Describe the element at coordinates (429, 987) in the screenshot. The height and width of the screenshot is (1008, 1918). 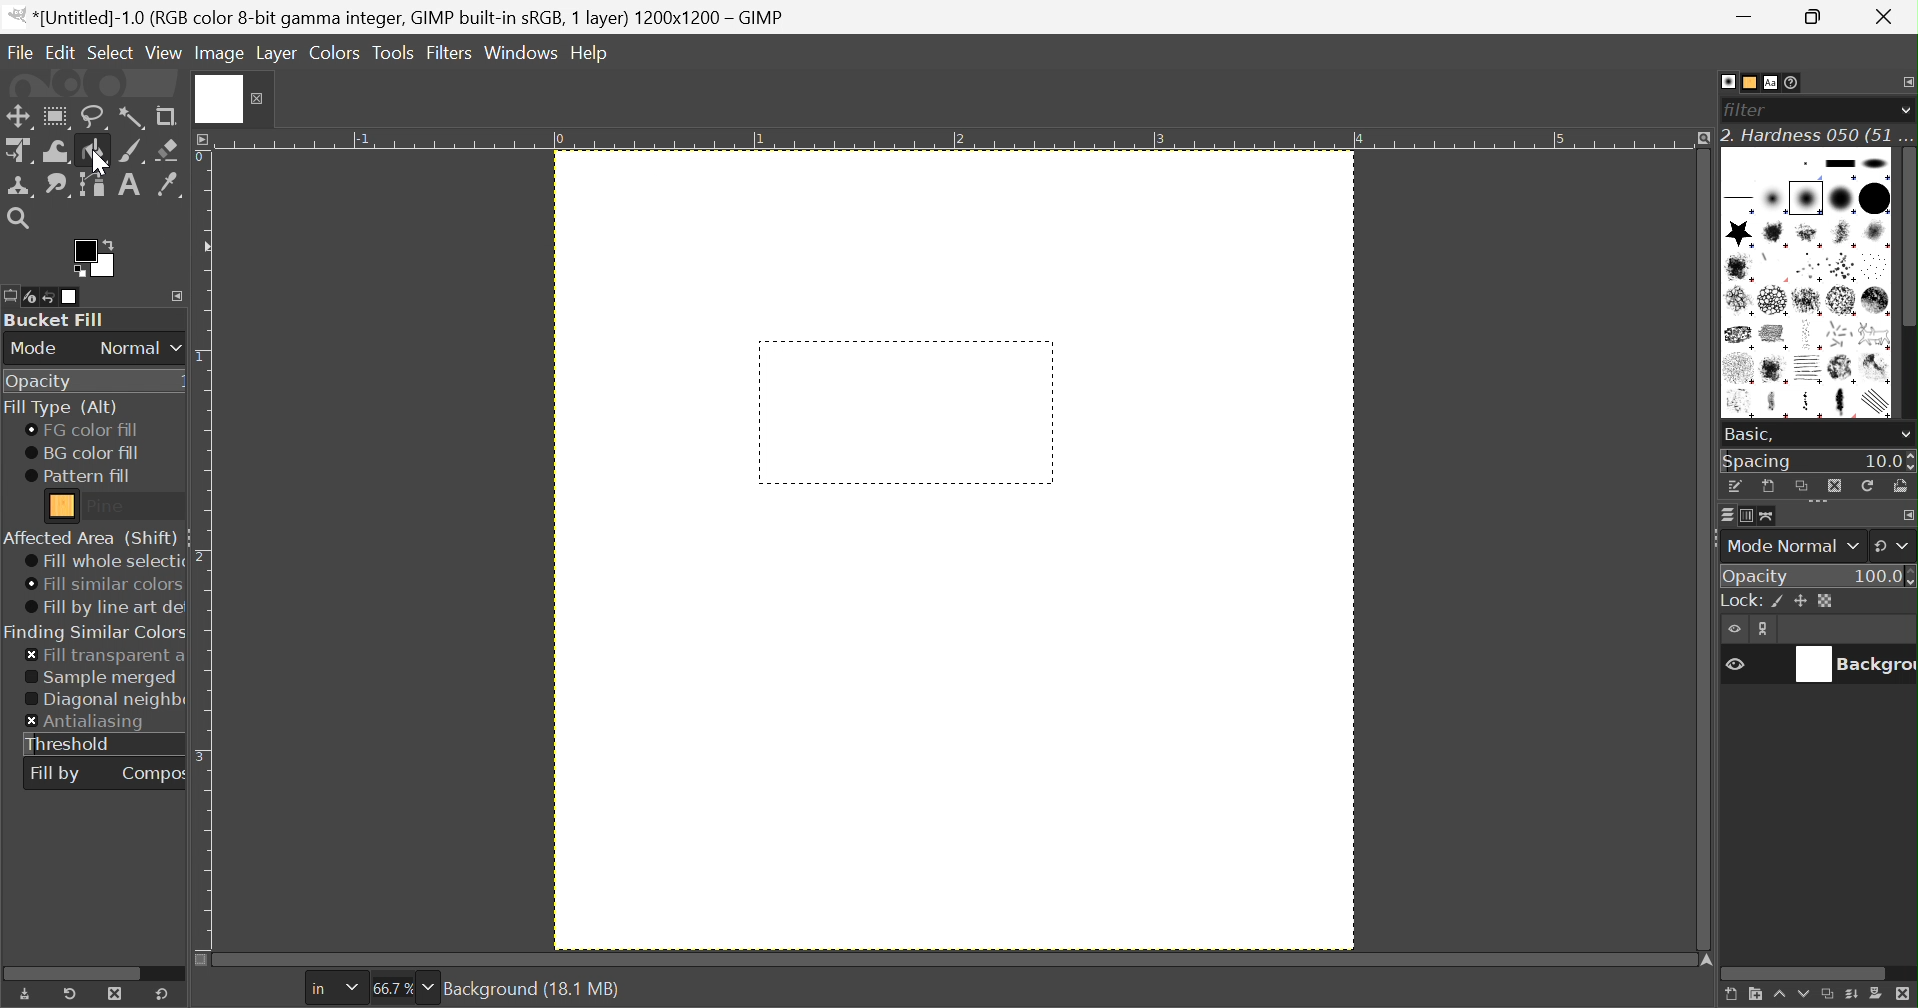
I see `Drop down` at that location.